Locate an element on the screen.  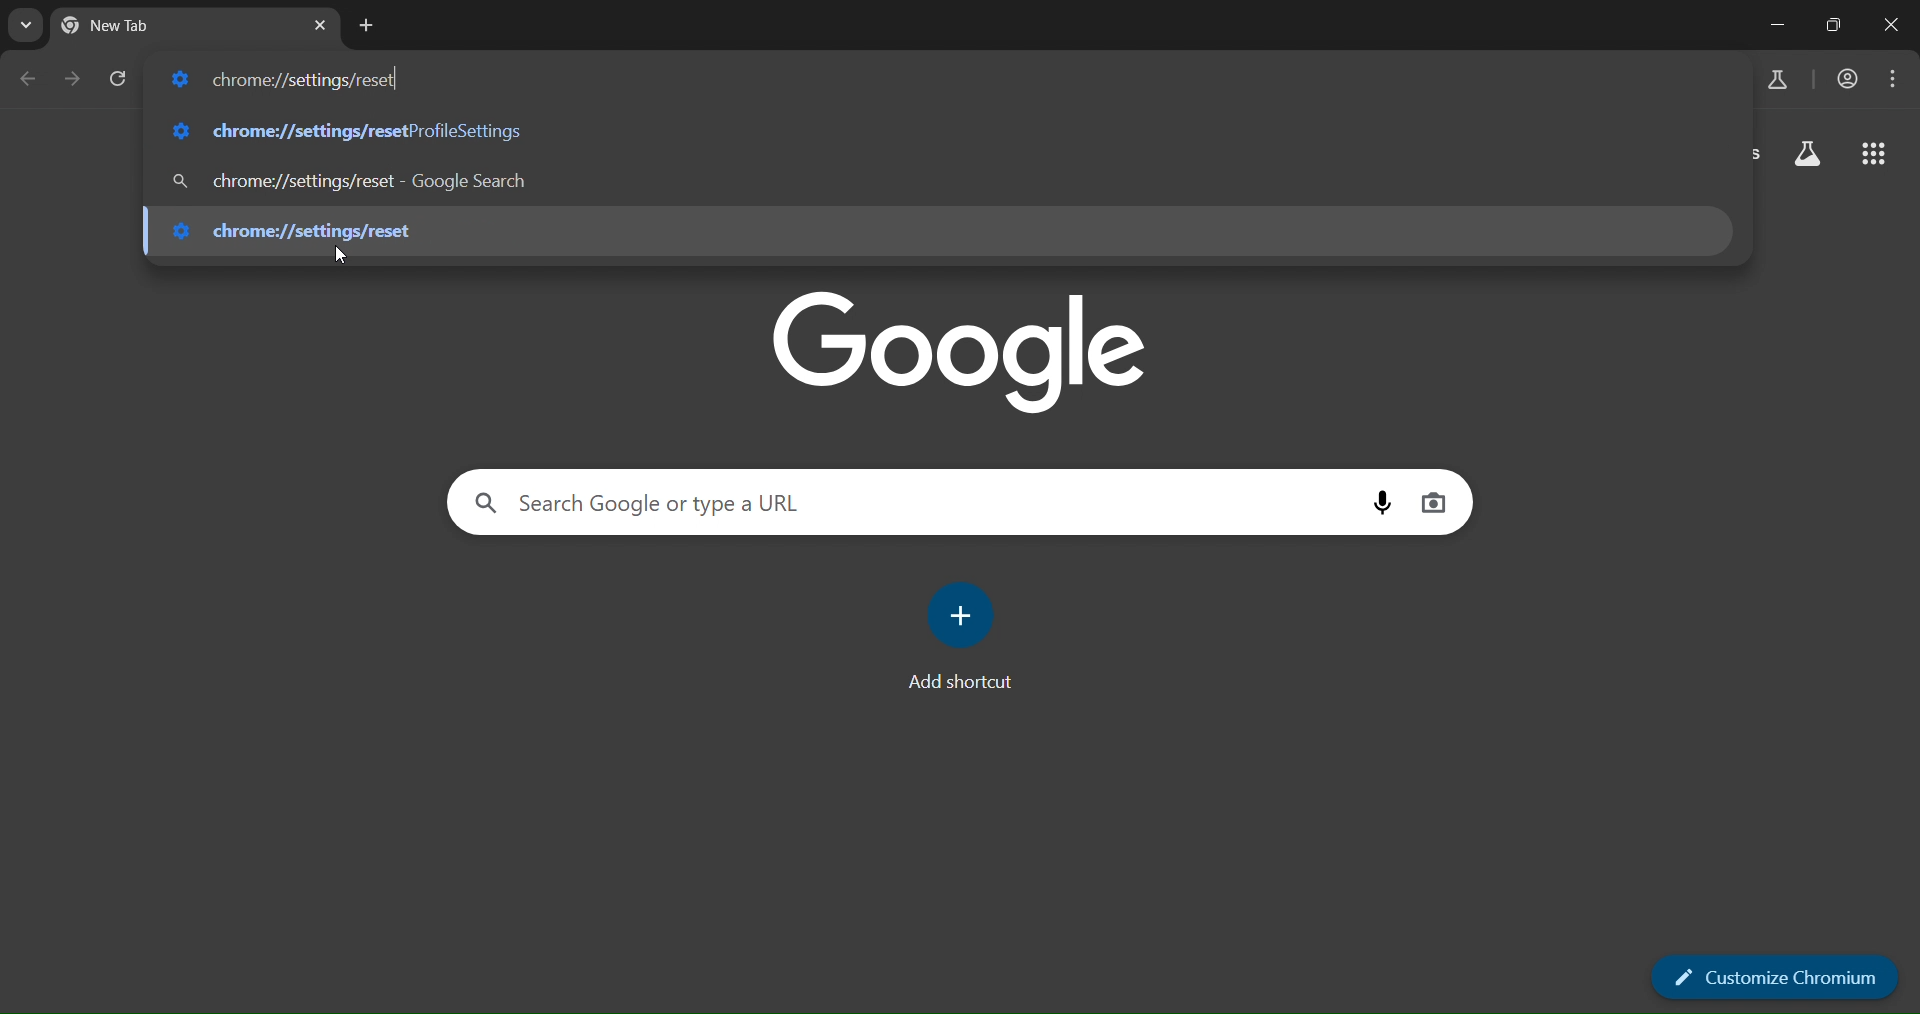
current tab is located at coordinates (136, 26).